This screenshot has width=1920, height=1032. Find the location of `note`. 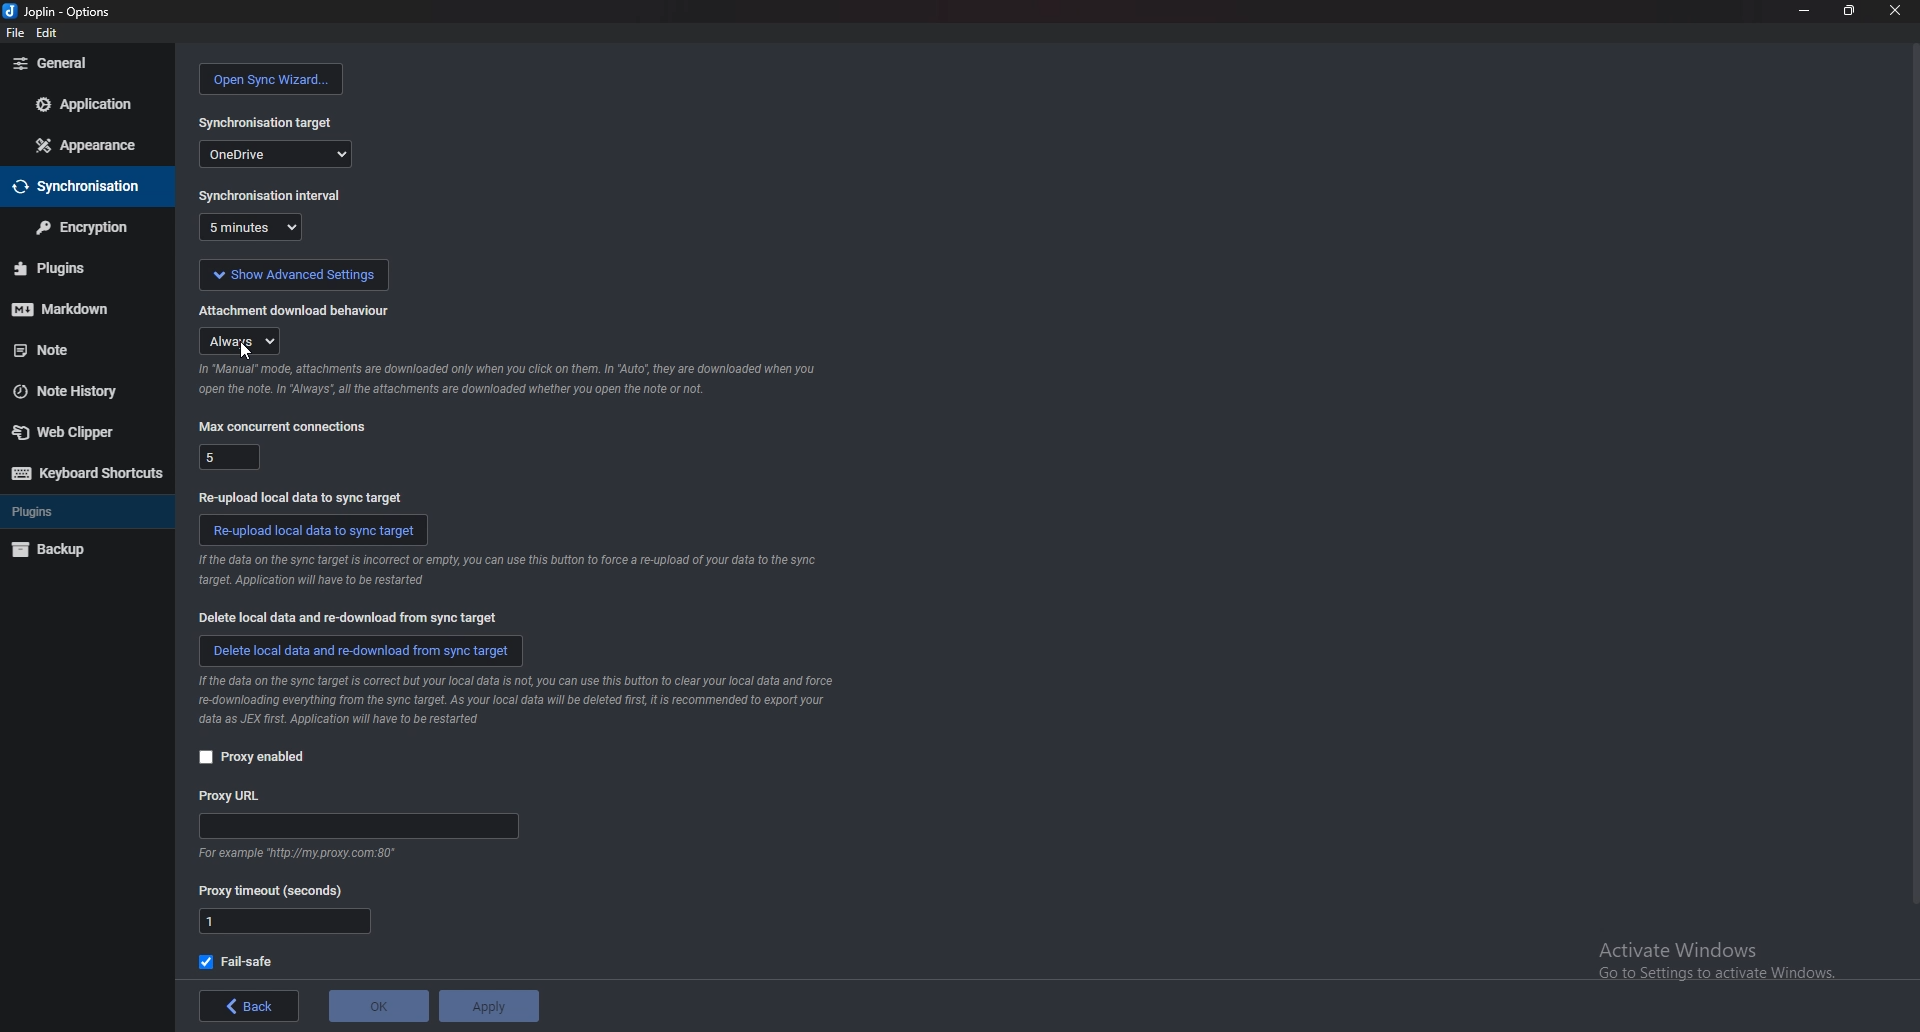

note is located at coordinates (77, 348).